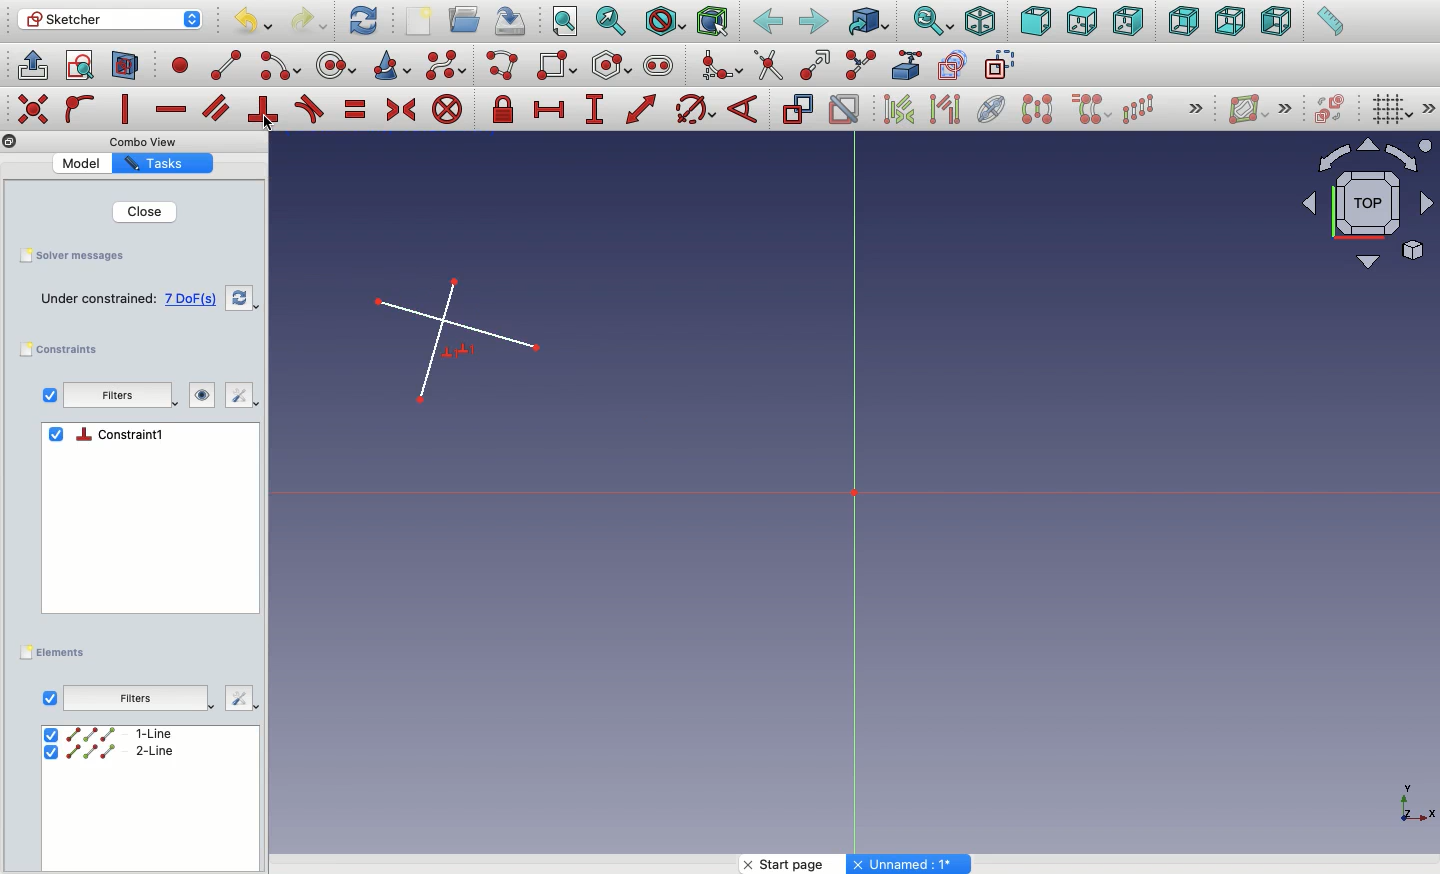 The image size is (1440, 874). Describe the element at coordinates (467, 19) in the screenshot. I see `Open` at that location.